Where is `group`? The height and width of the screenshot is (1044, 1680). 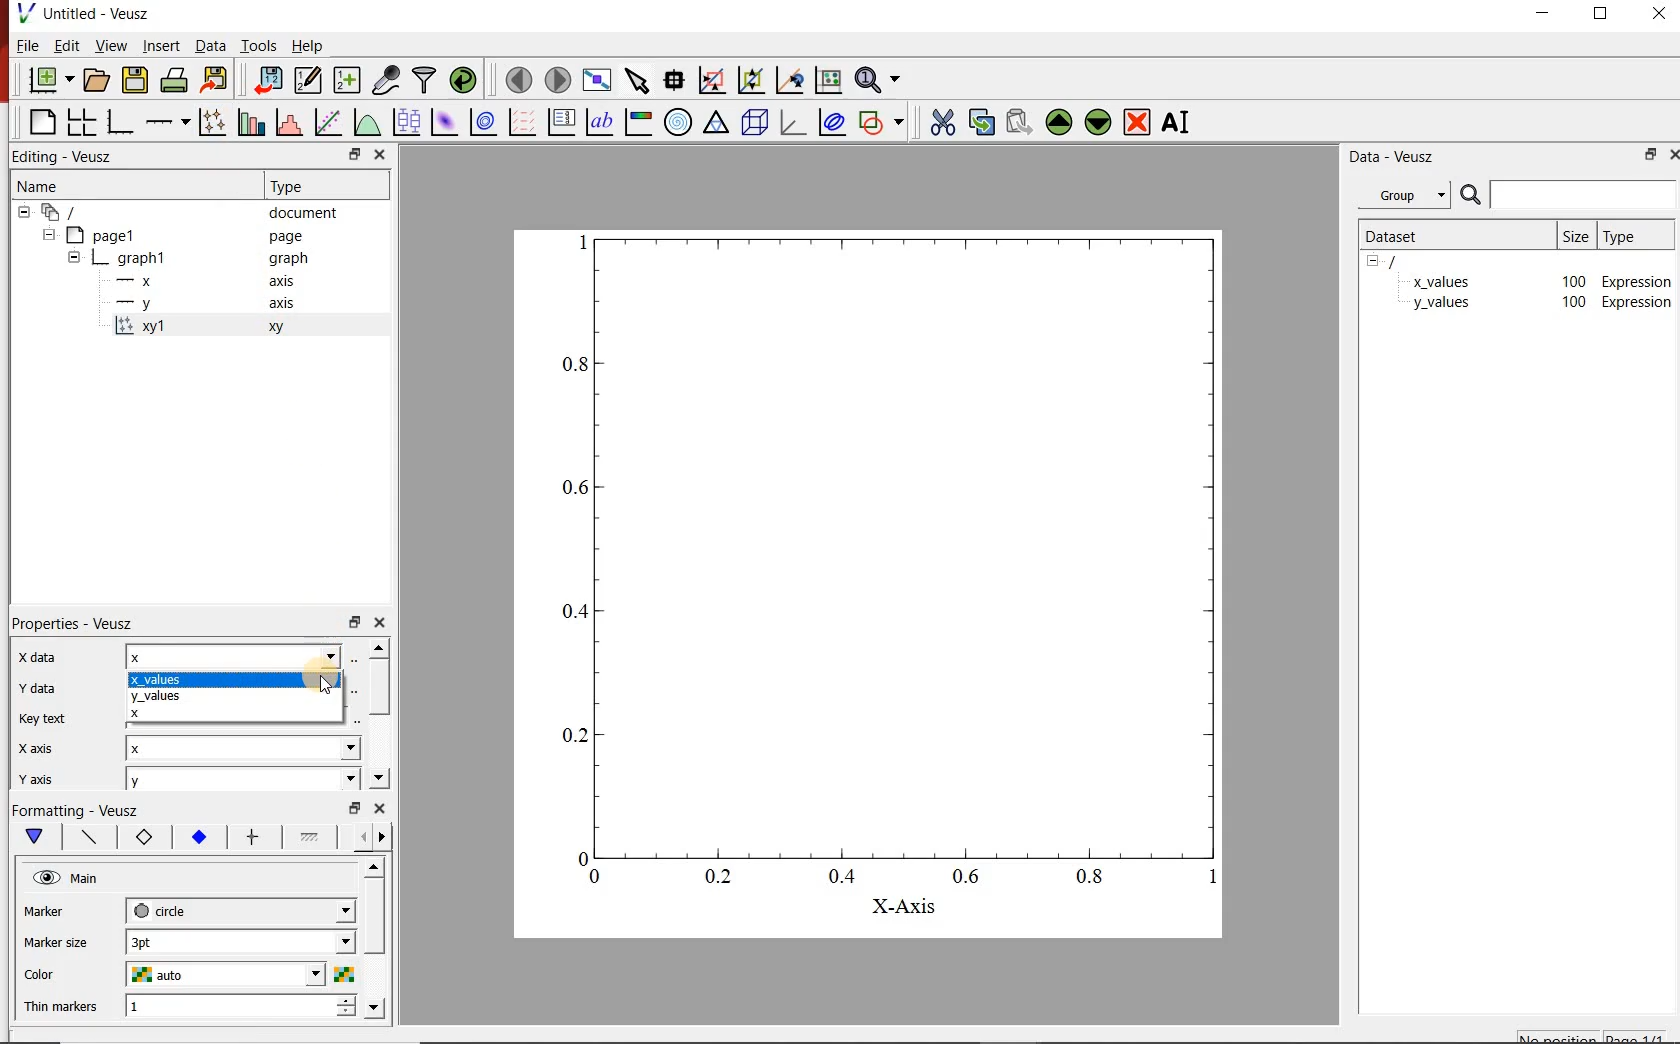
group is located at coordinates (1401, 195).